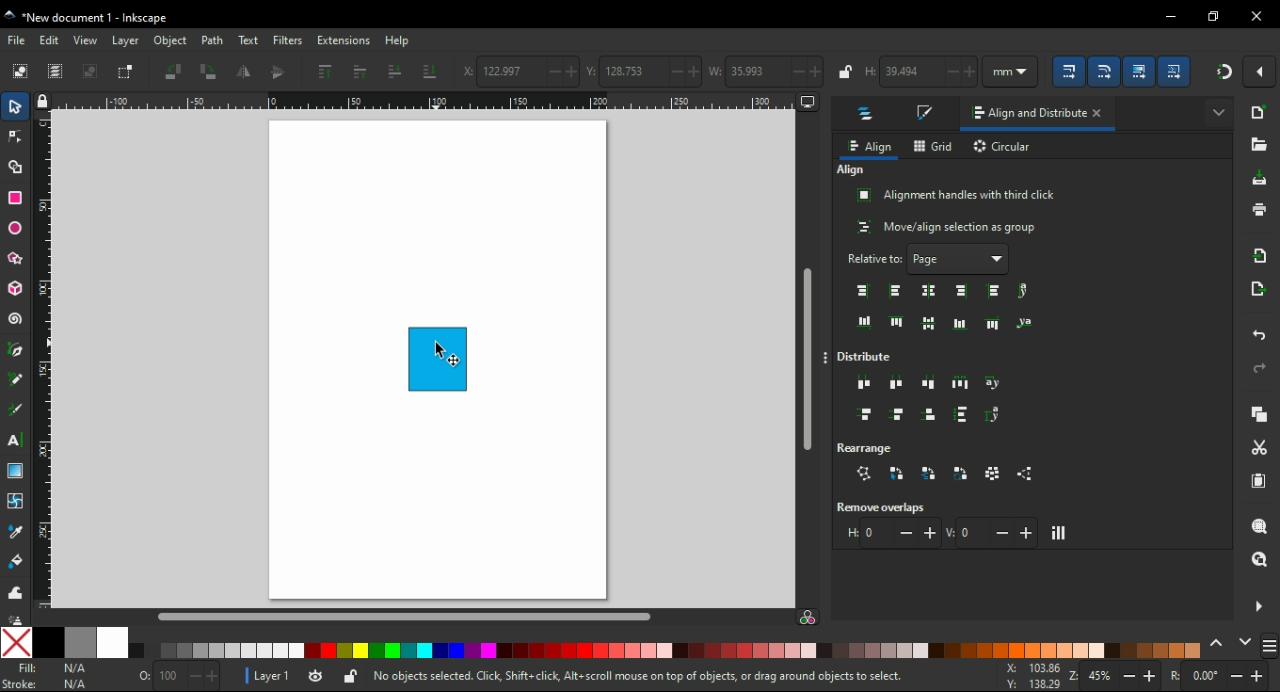 The height and width of the screenshot is (692, 1280). I want to click on ellipse/arc tool, so click(16, 229).